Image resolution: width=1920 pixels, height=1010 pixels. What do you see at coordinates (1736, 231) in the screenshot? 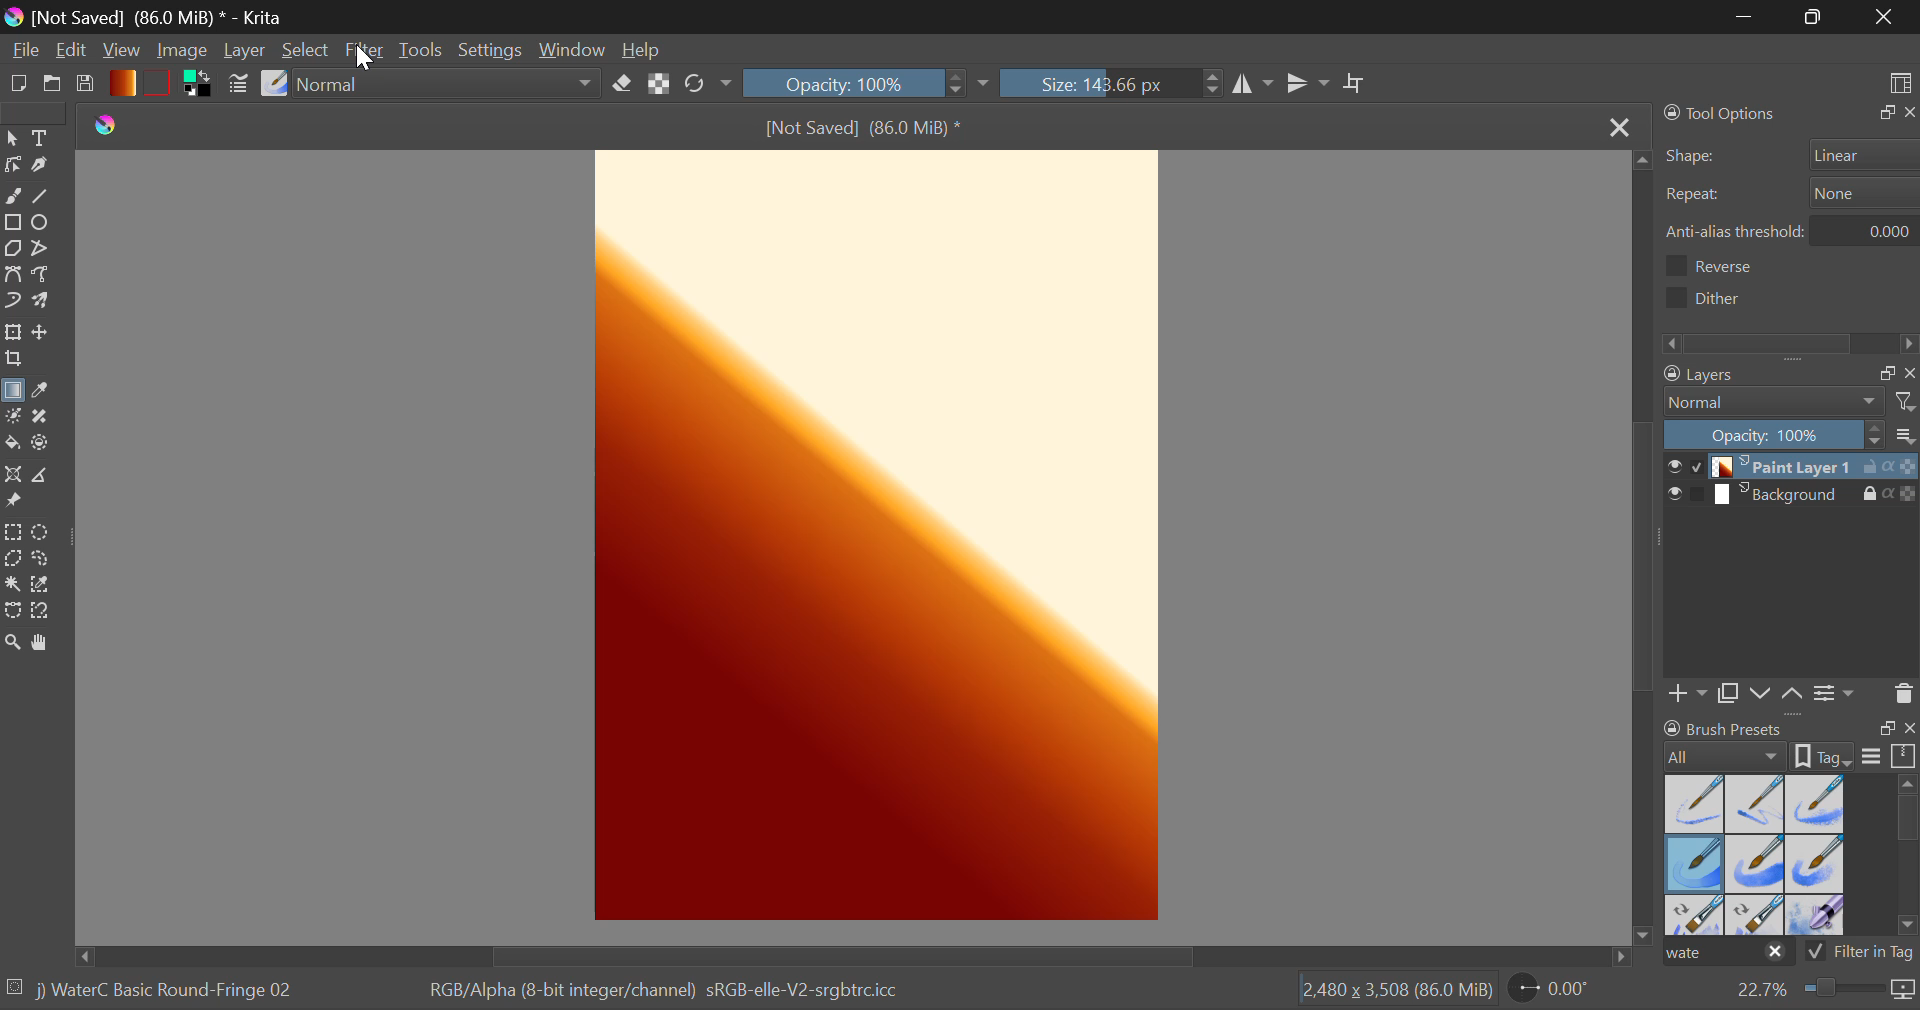
I see `Anti-alias threshhold:` at bounding box center [1736, 231].